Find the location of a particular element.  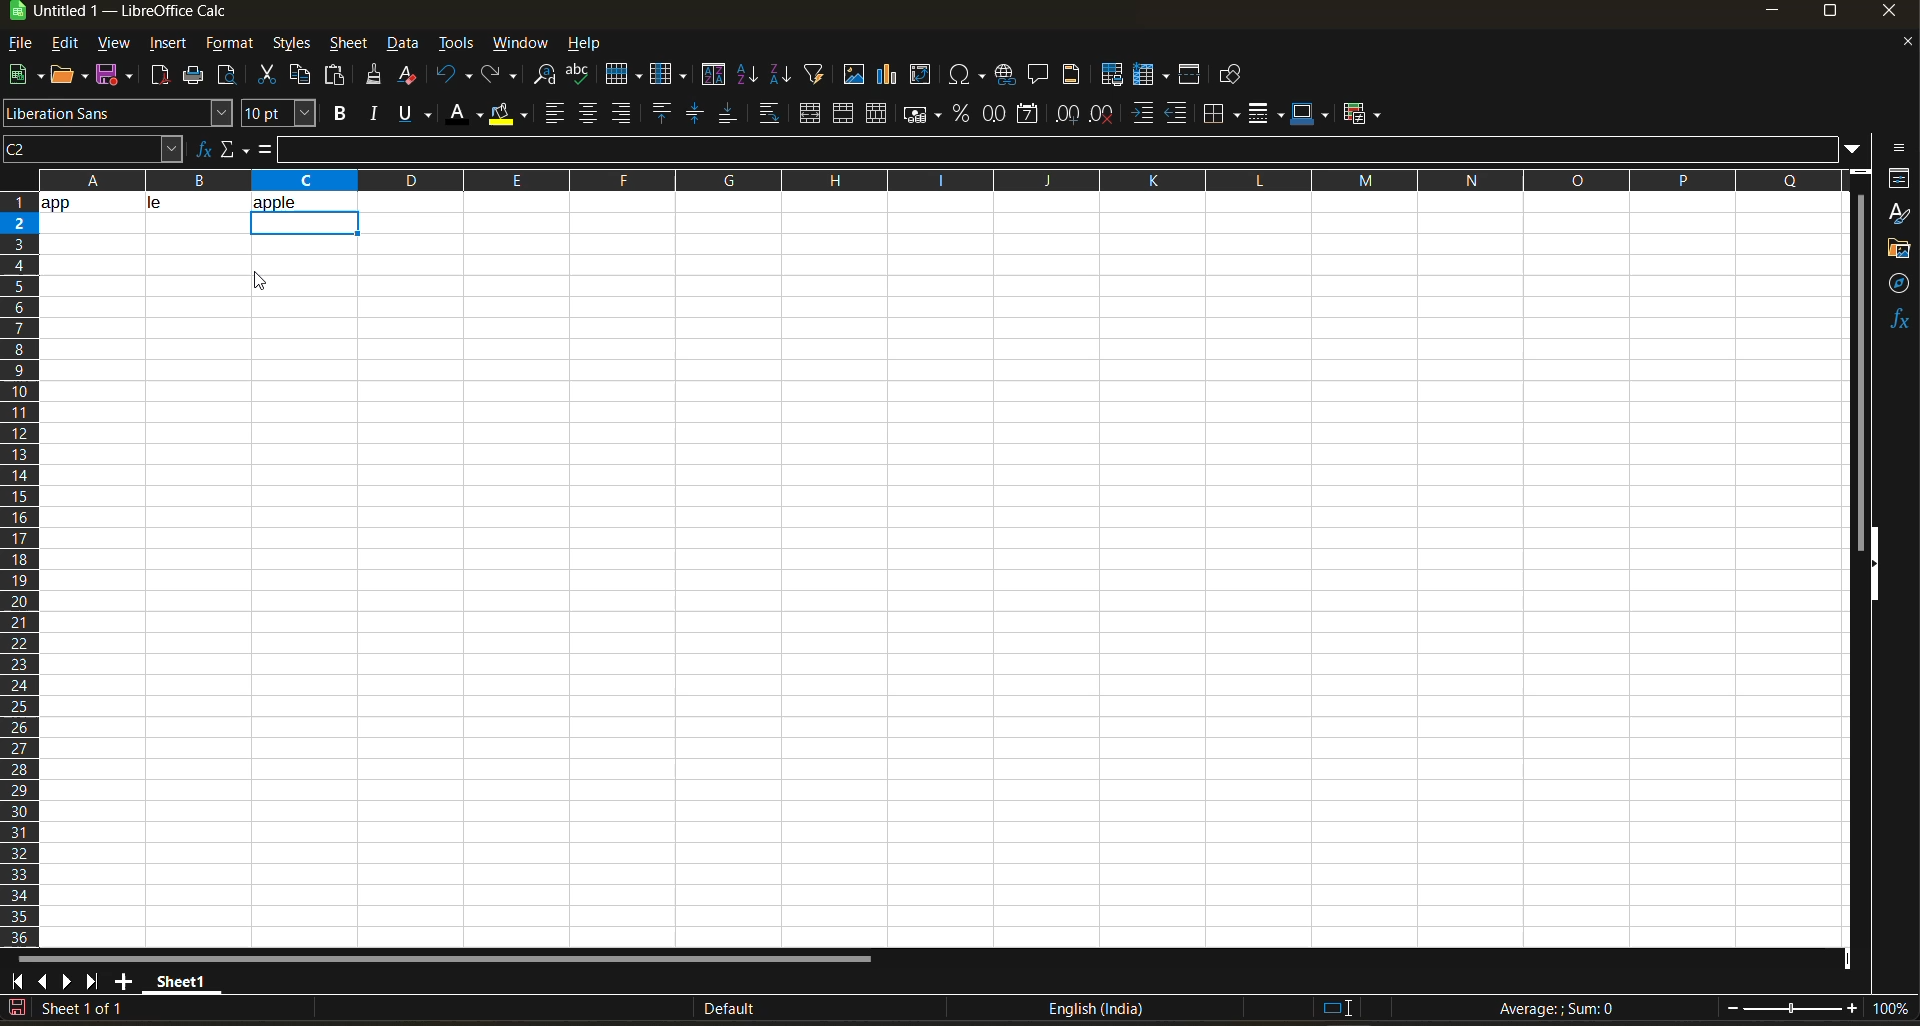

styles is located at coordinates (289, 45).